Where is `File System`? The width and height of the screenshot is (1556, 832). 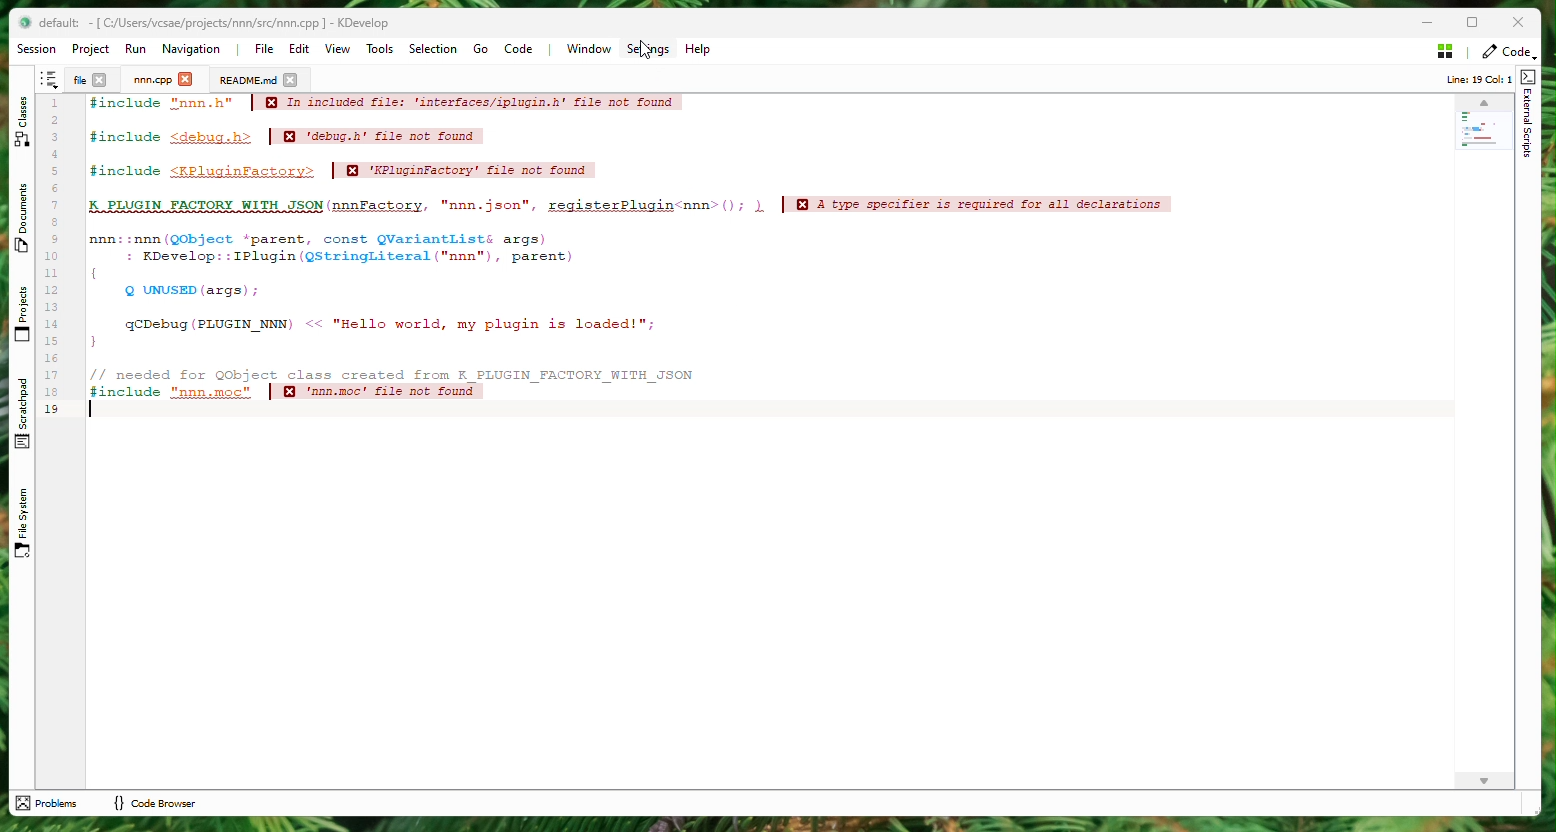 File System is located at coordinates (22, 523).